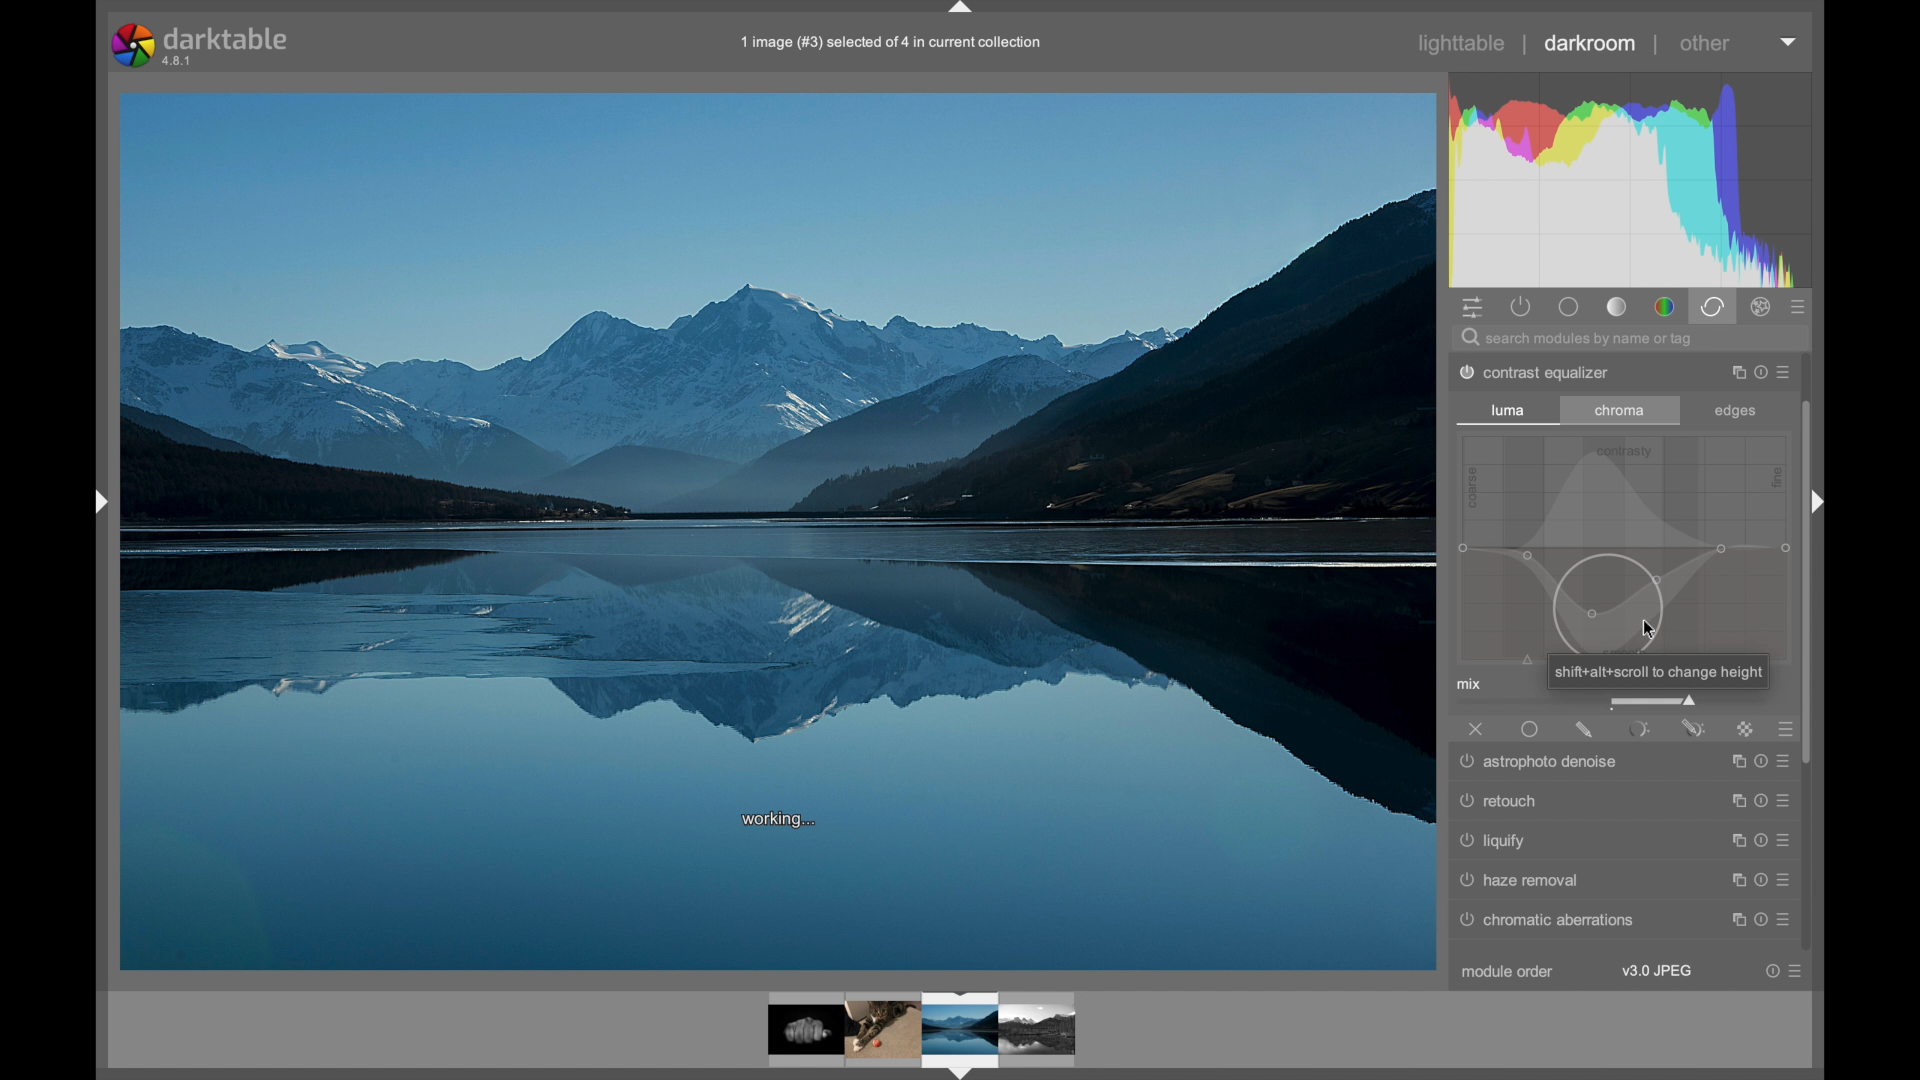  Describe the element at coordinates (923, 1031) in the screenshot. I see `photo preview` at that location.